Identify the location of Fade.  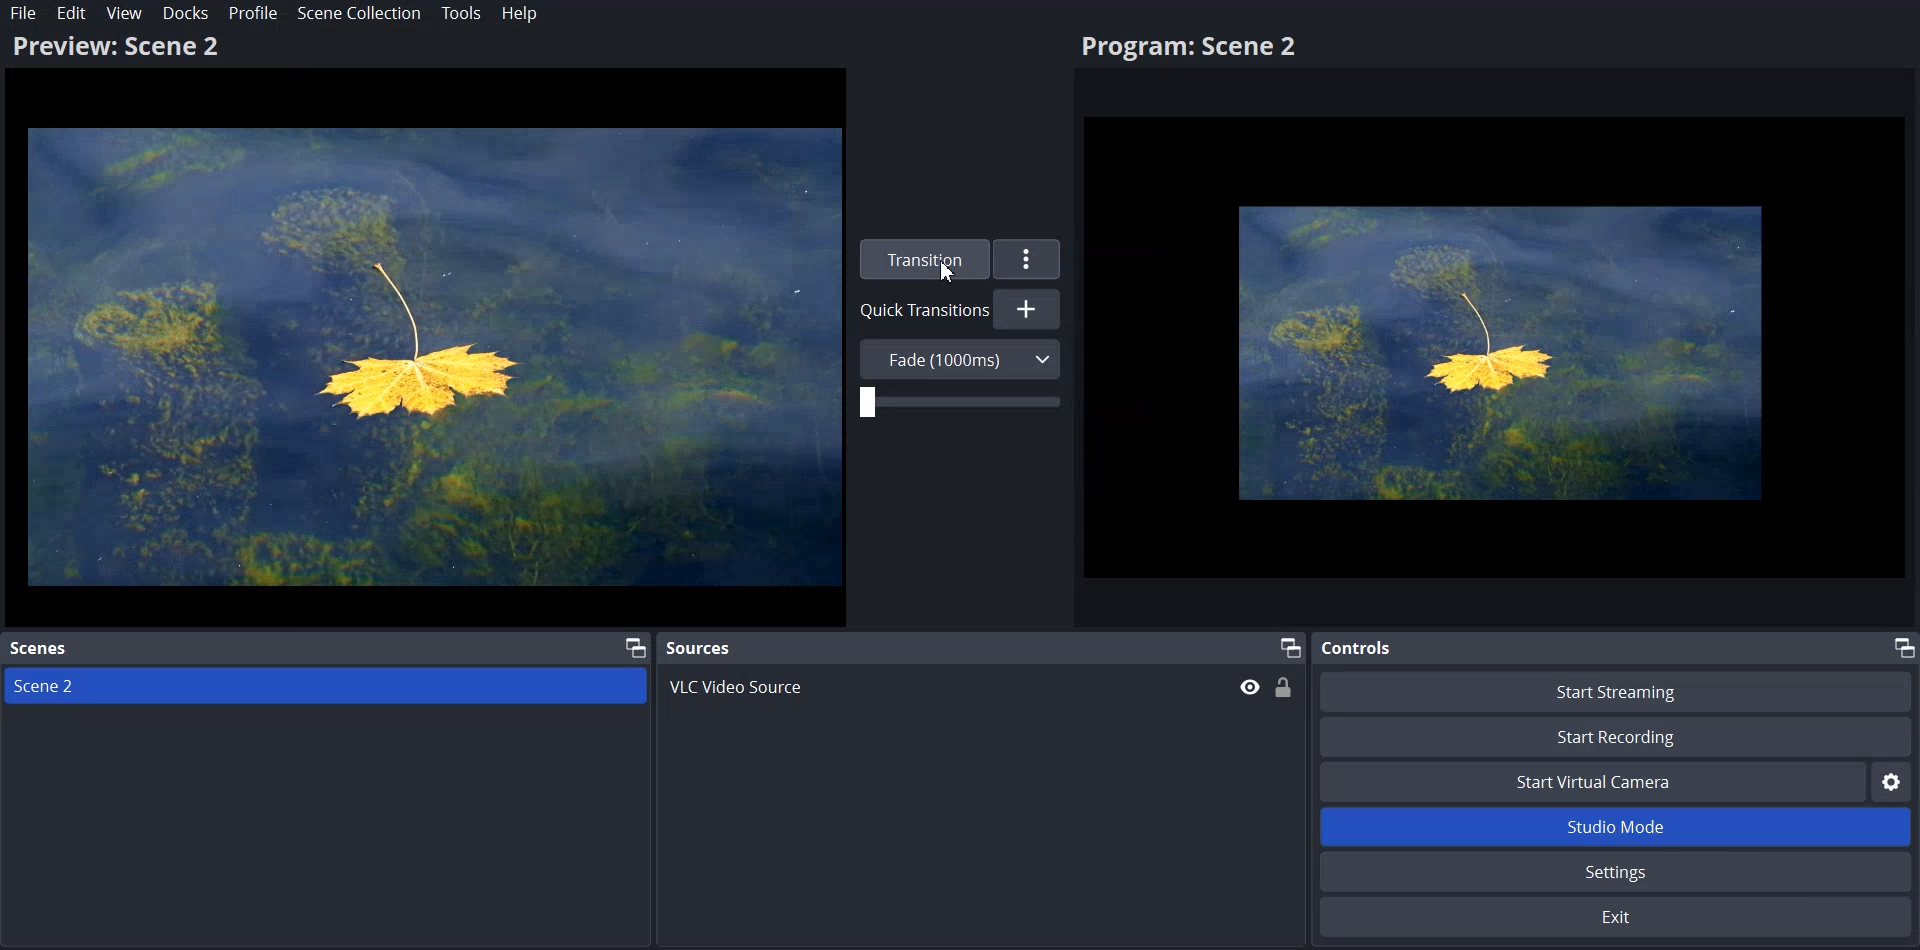
(962, 358).